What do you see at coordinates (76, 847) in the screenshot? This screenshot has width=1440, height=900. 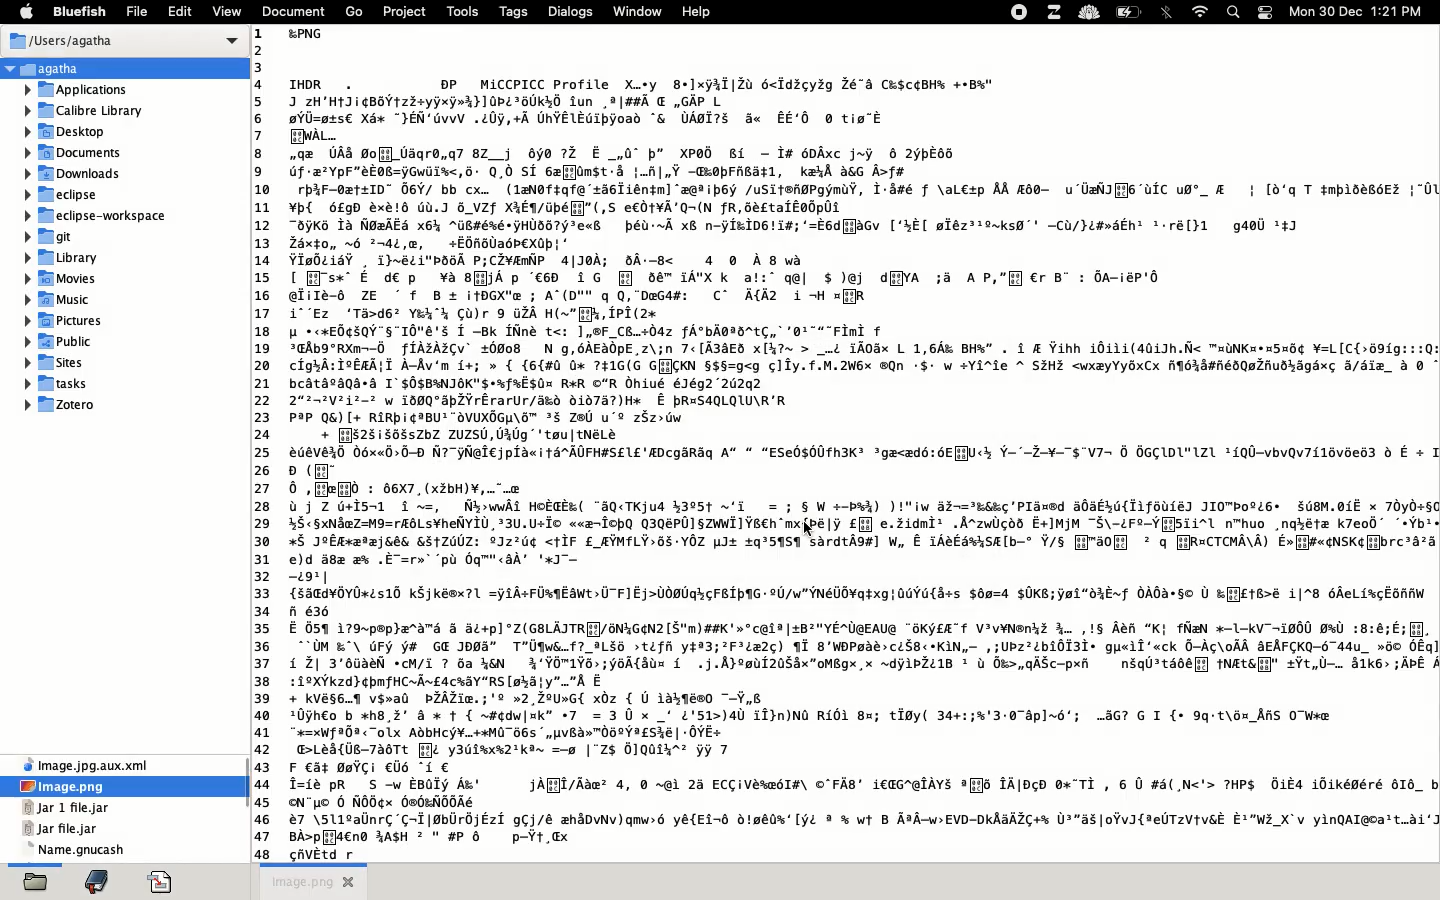 I see `file name and extension` at bounding box center [76, 847].